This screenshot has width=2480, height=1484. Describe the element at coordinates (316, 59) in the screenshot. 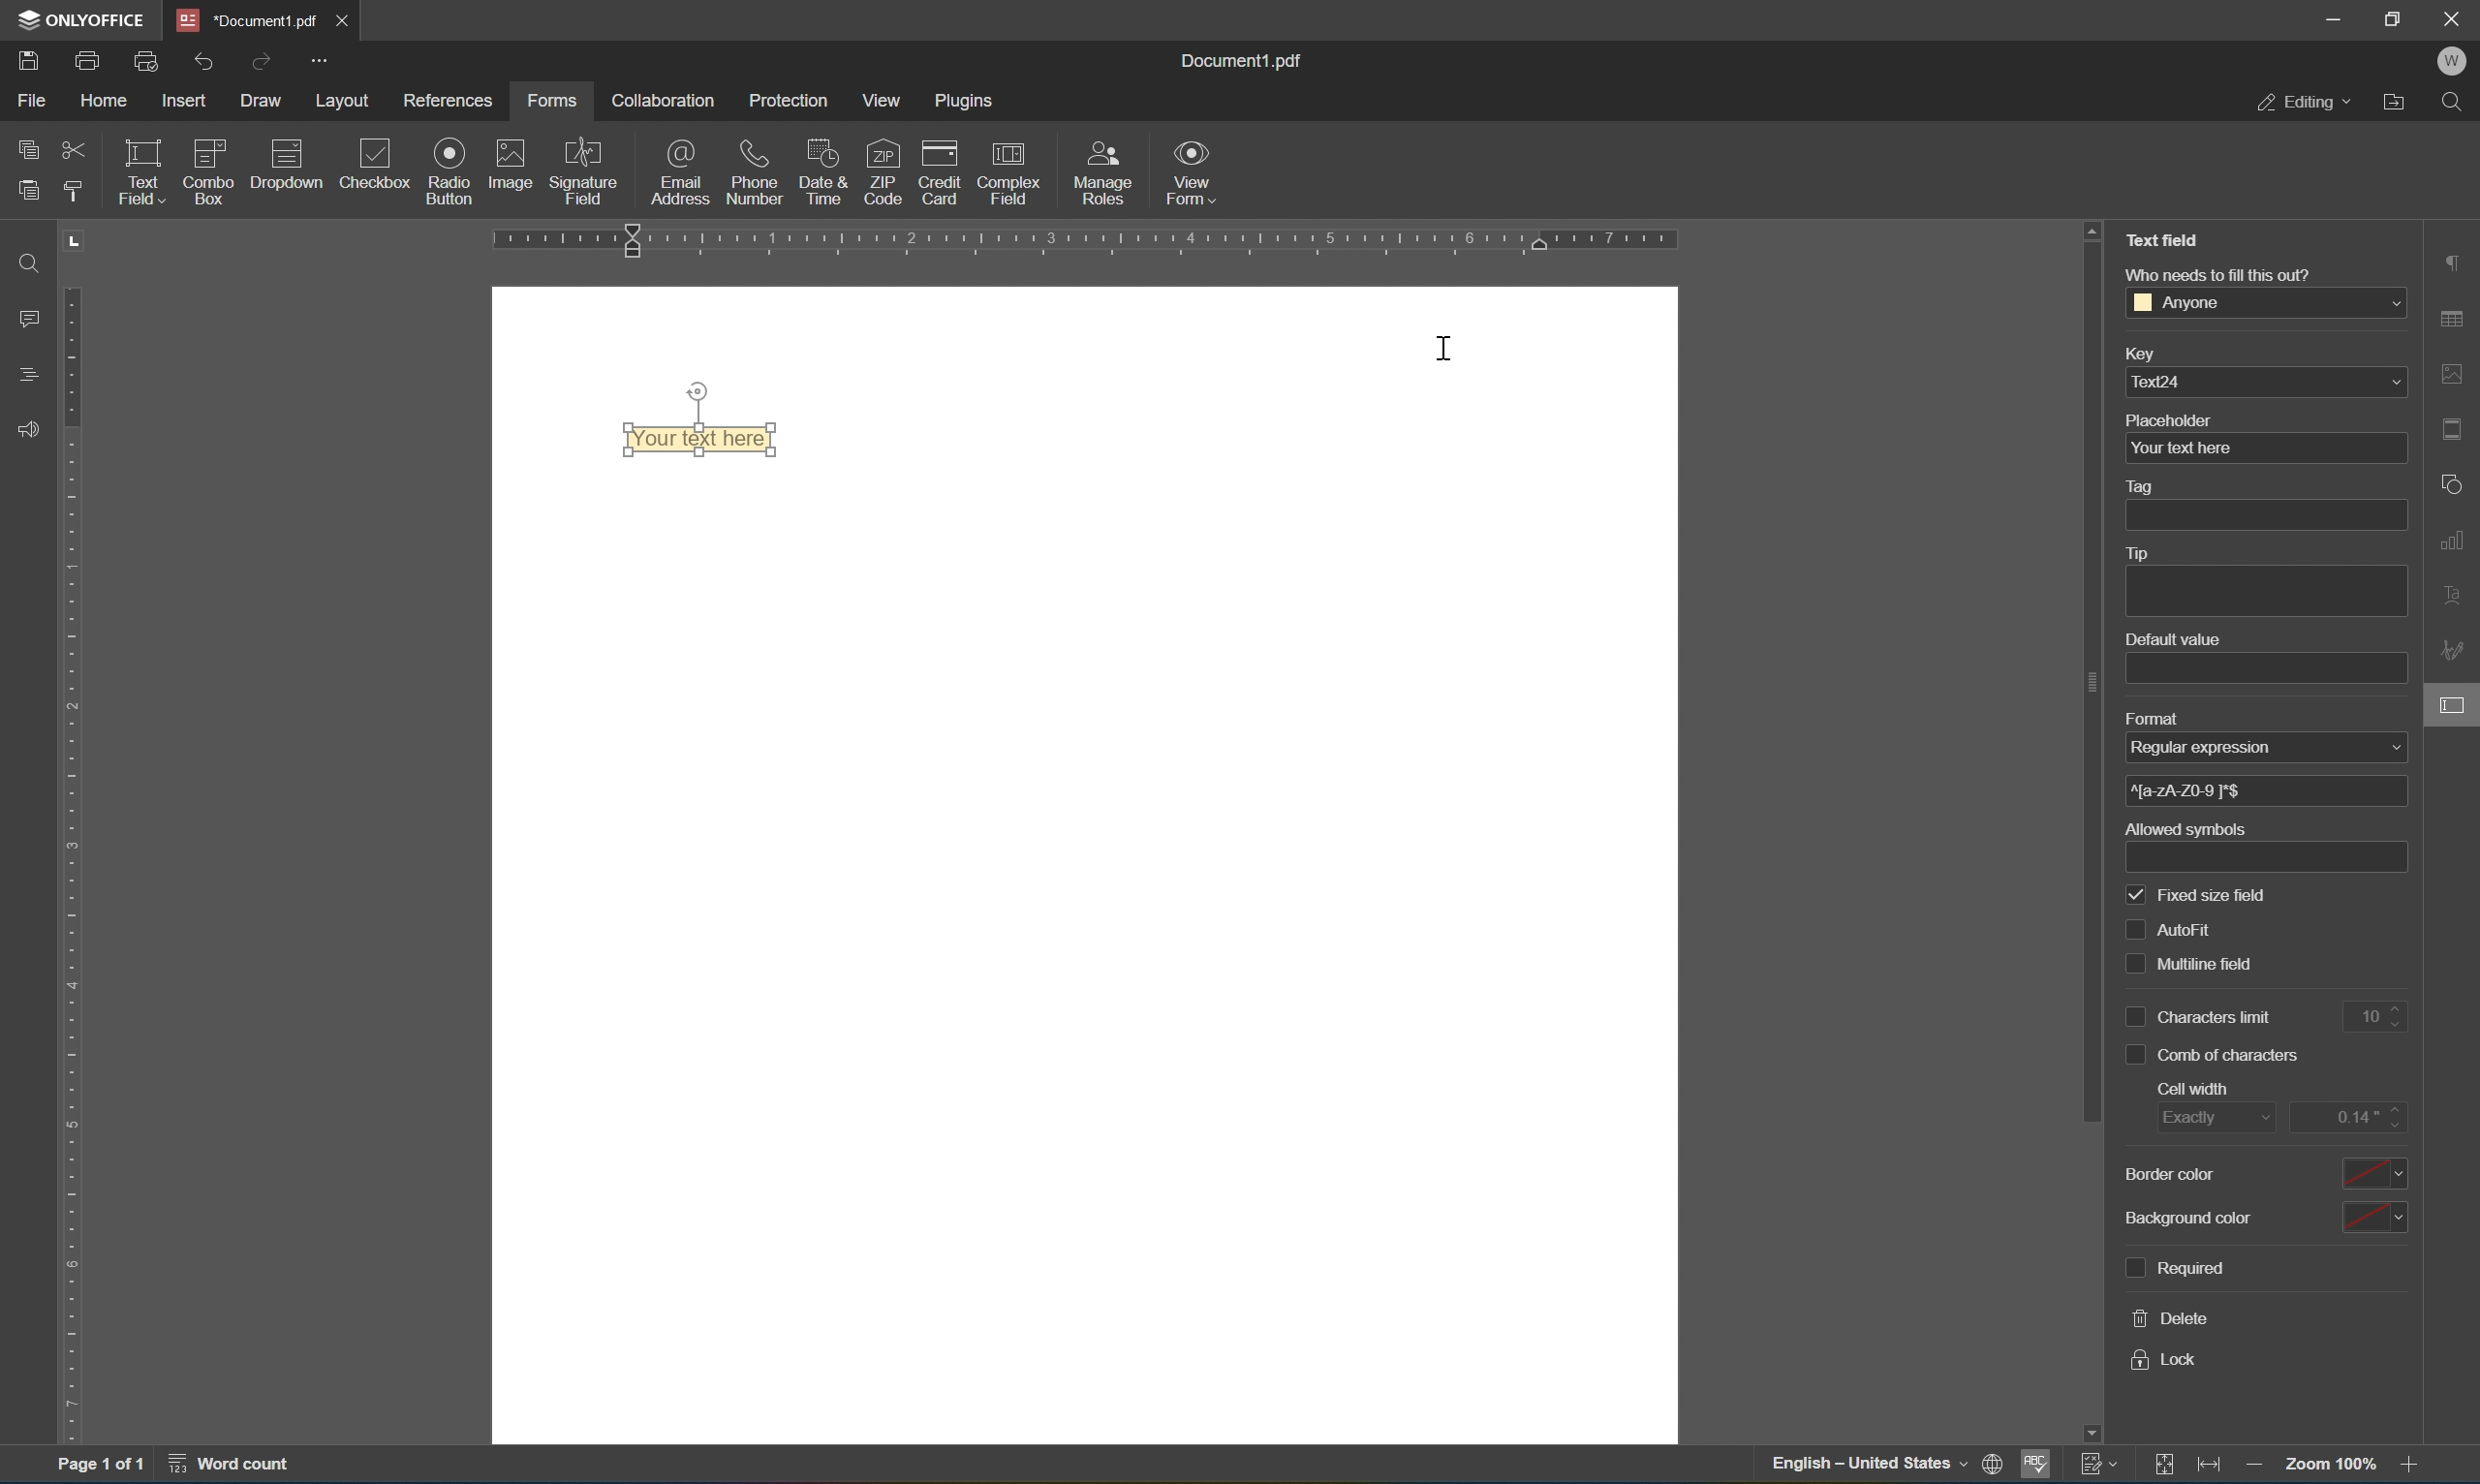

I see `customize quick access toolbar` at that location.